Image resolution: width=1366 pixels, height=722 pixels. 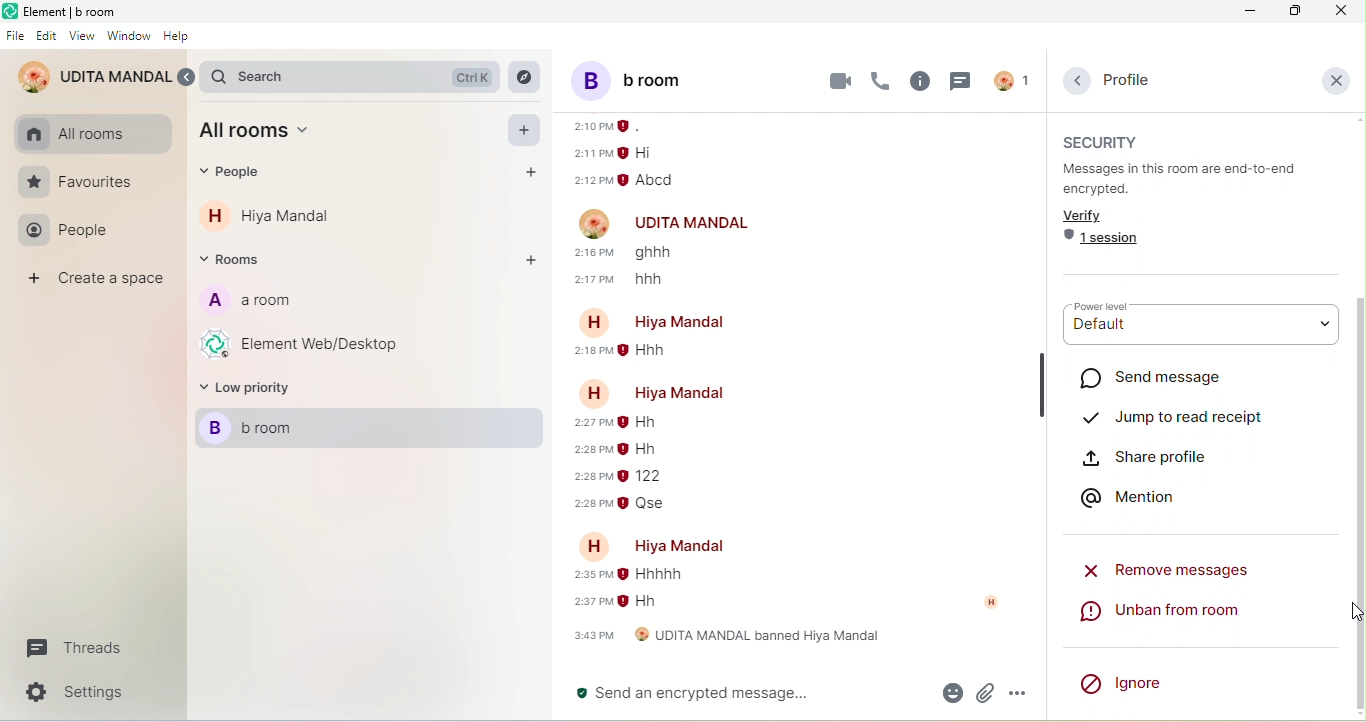 What do you see at coordinates (76, 11) in the screenshot?
I see `element b room` at bounding box center [76, 11].